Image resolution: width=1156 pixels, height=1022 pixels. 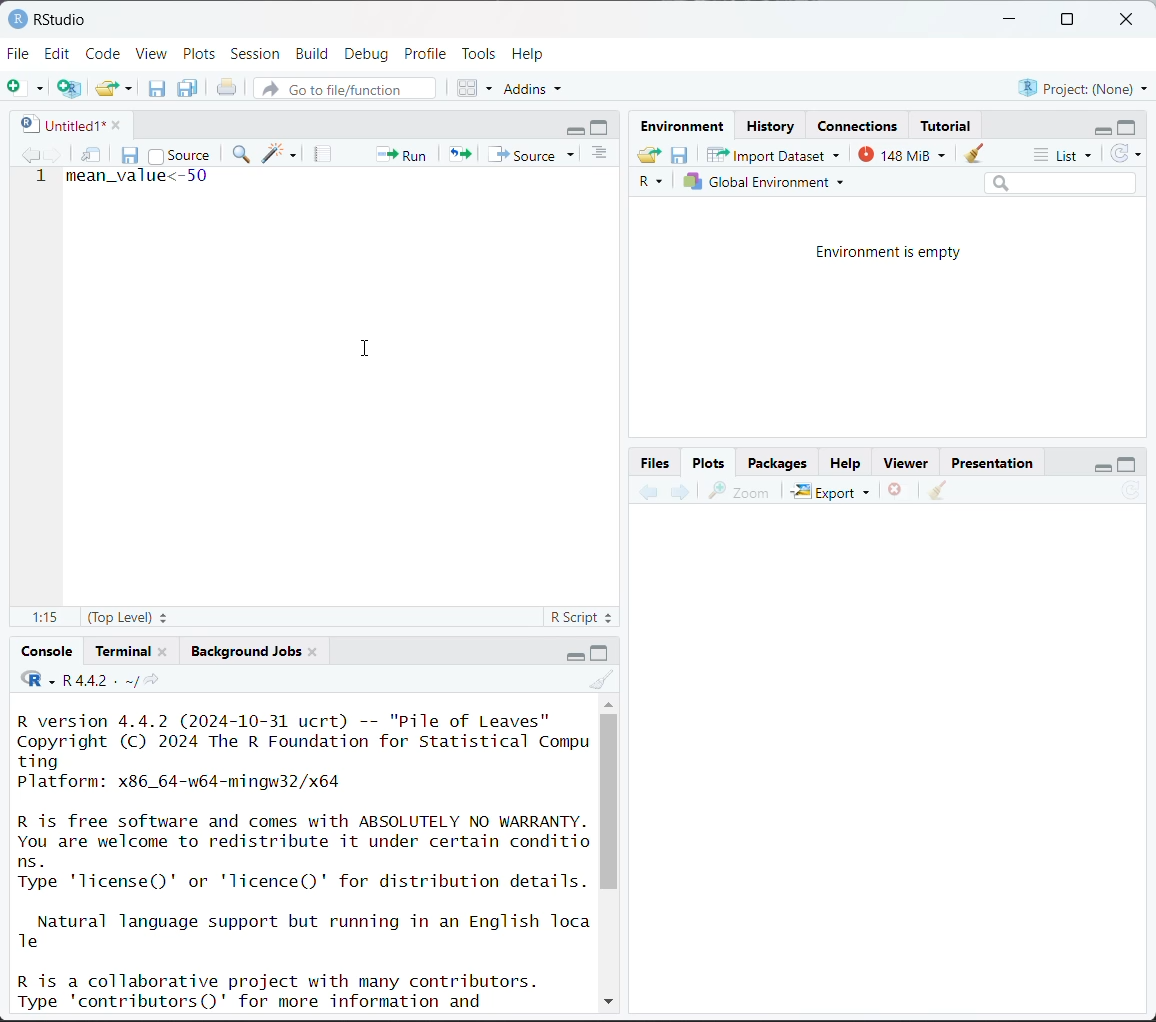 What do you see at coordinates (99, 680) in the screenshot?
I see `R 4.4.2 . ~/` at bounding box center [99, 680].